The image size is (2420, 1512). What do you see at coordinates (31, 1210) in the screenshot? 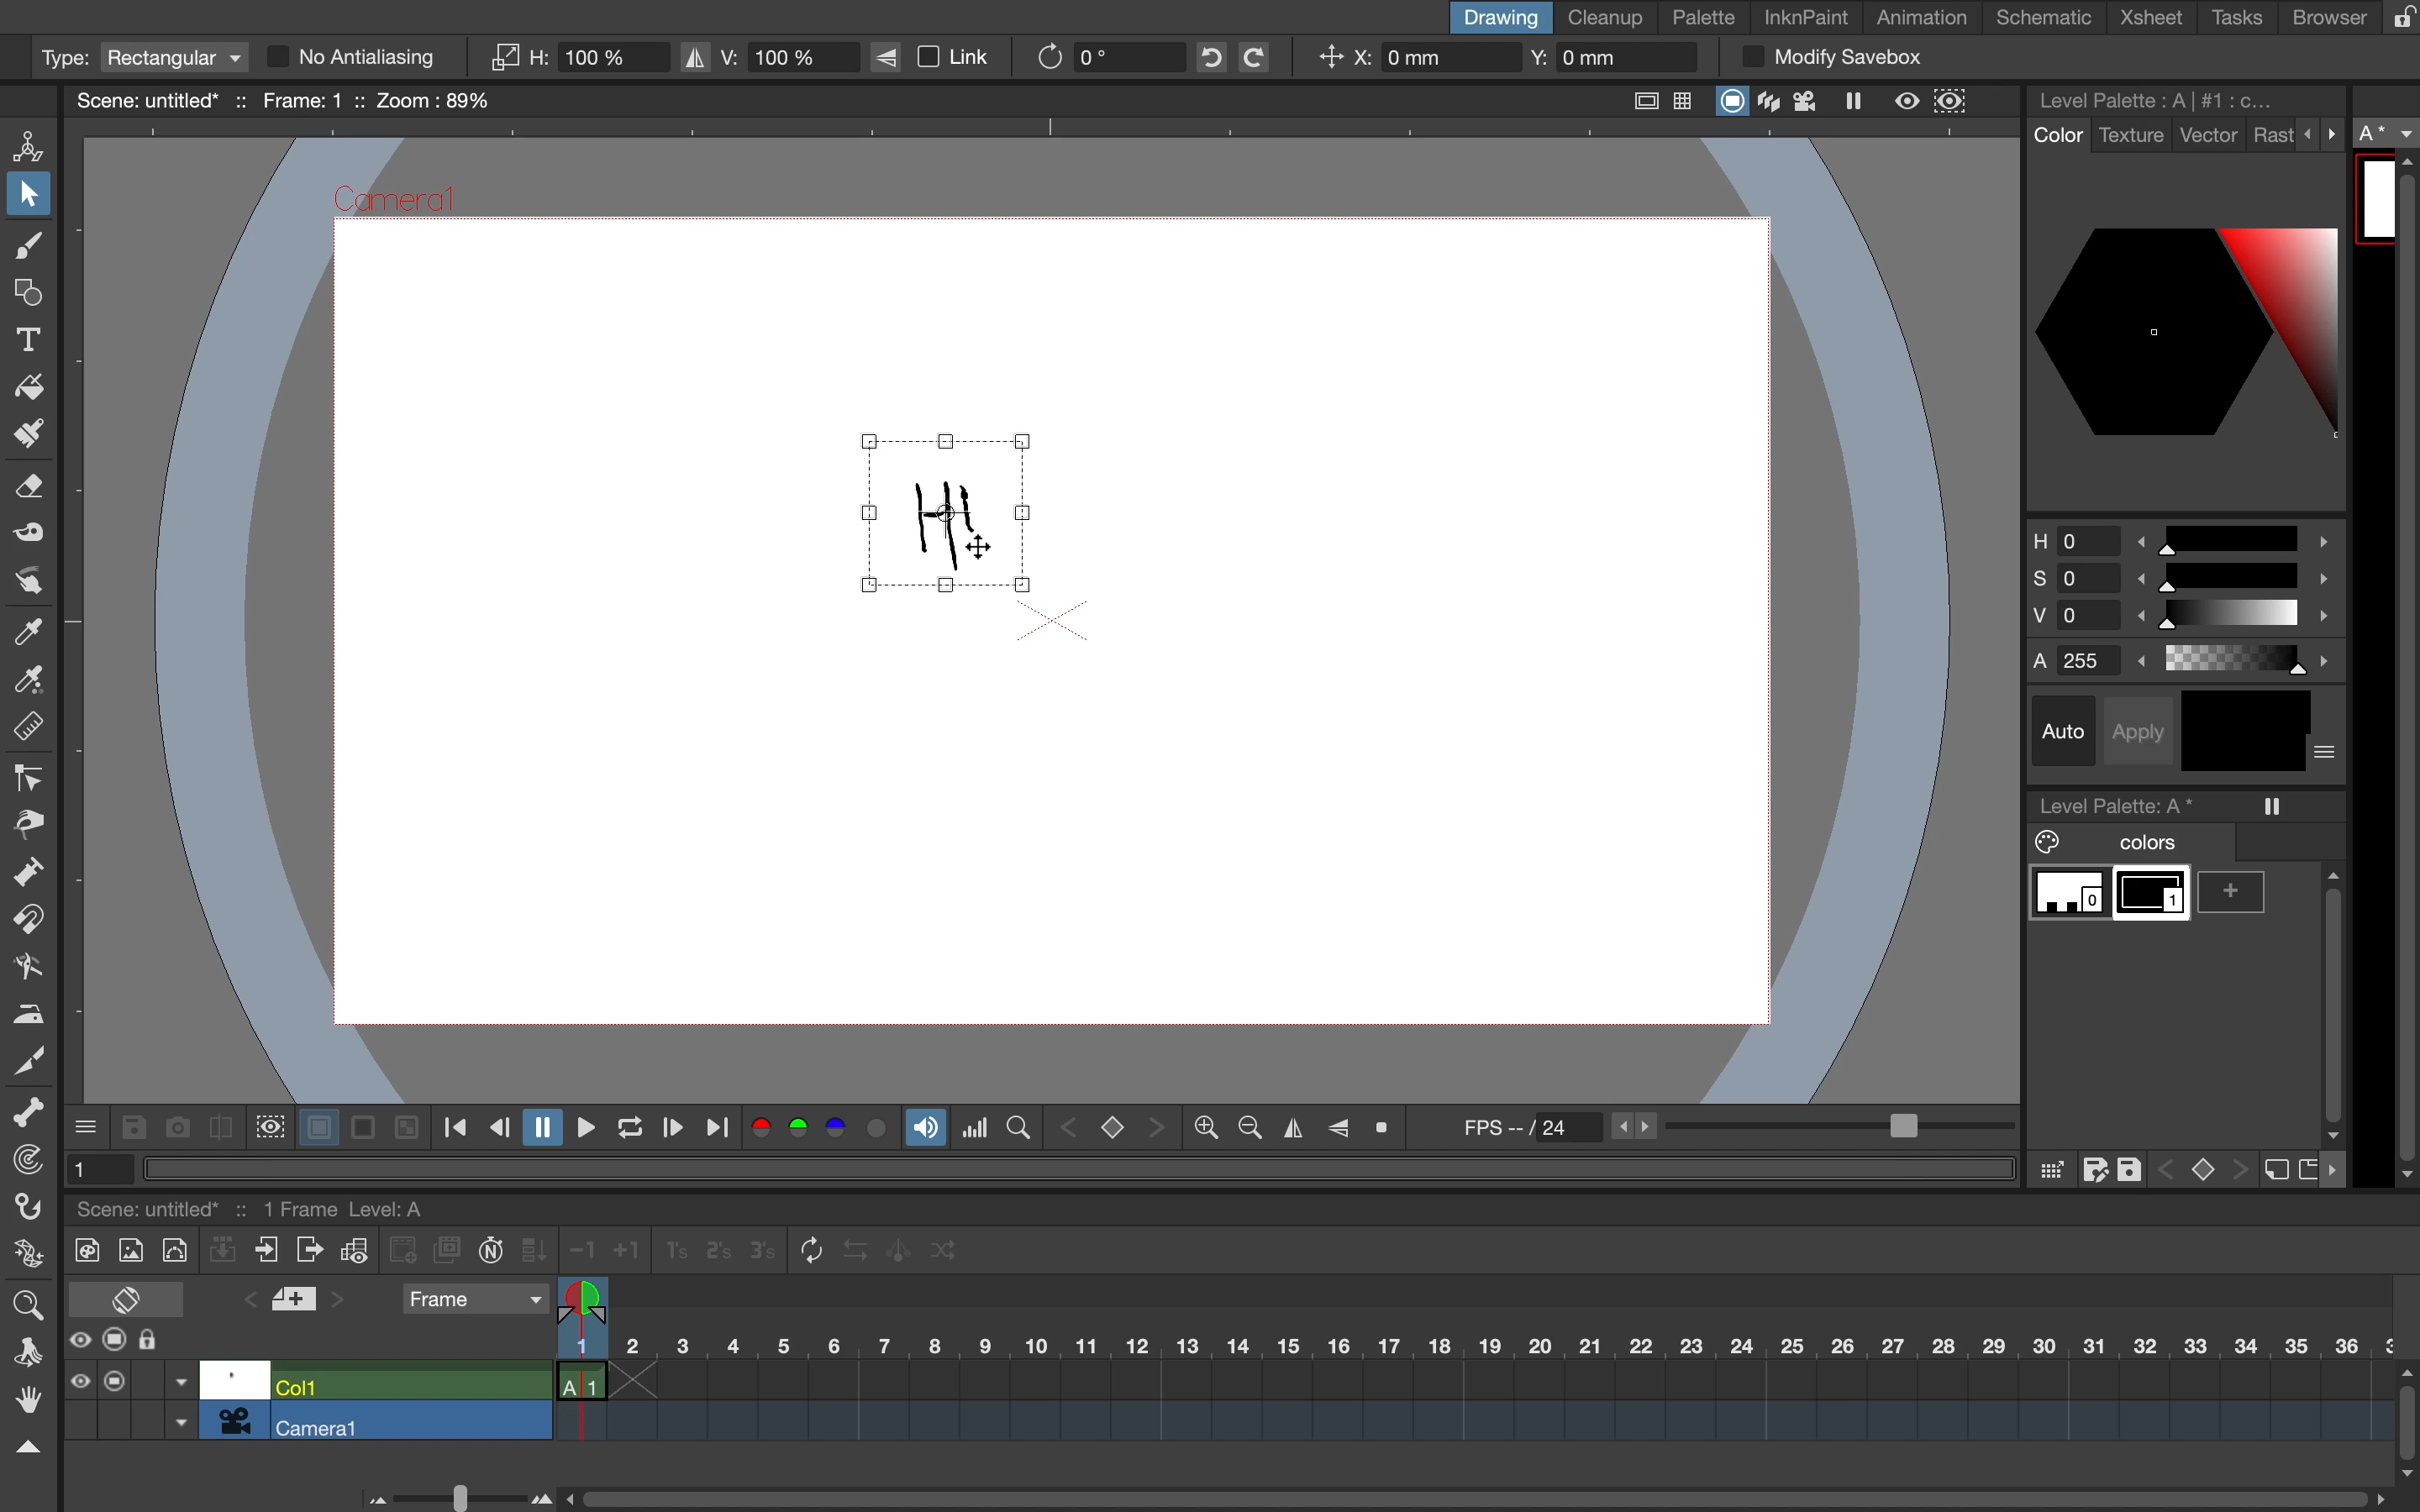
I see `hook tool` at bounding box center [31, 1210].